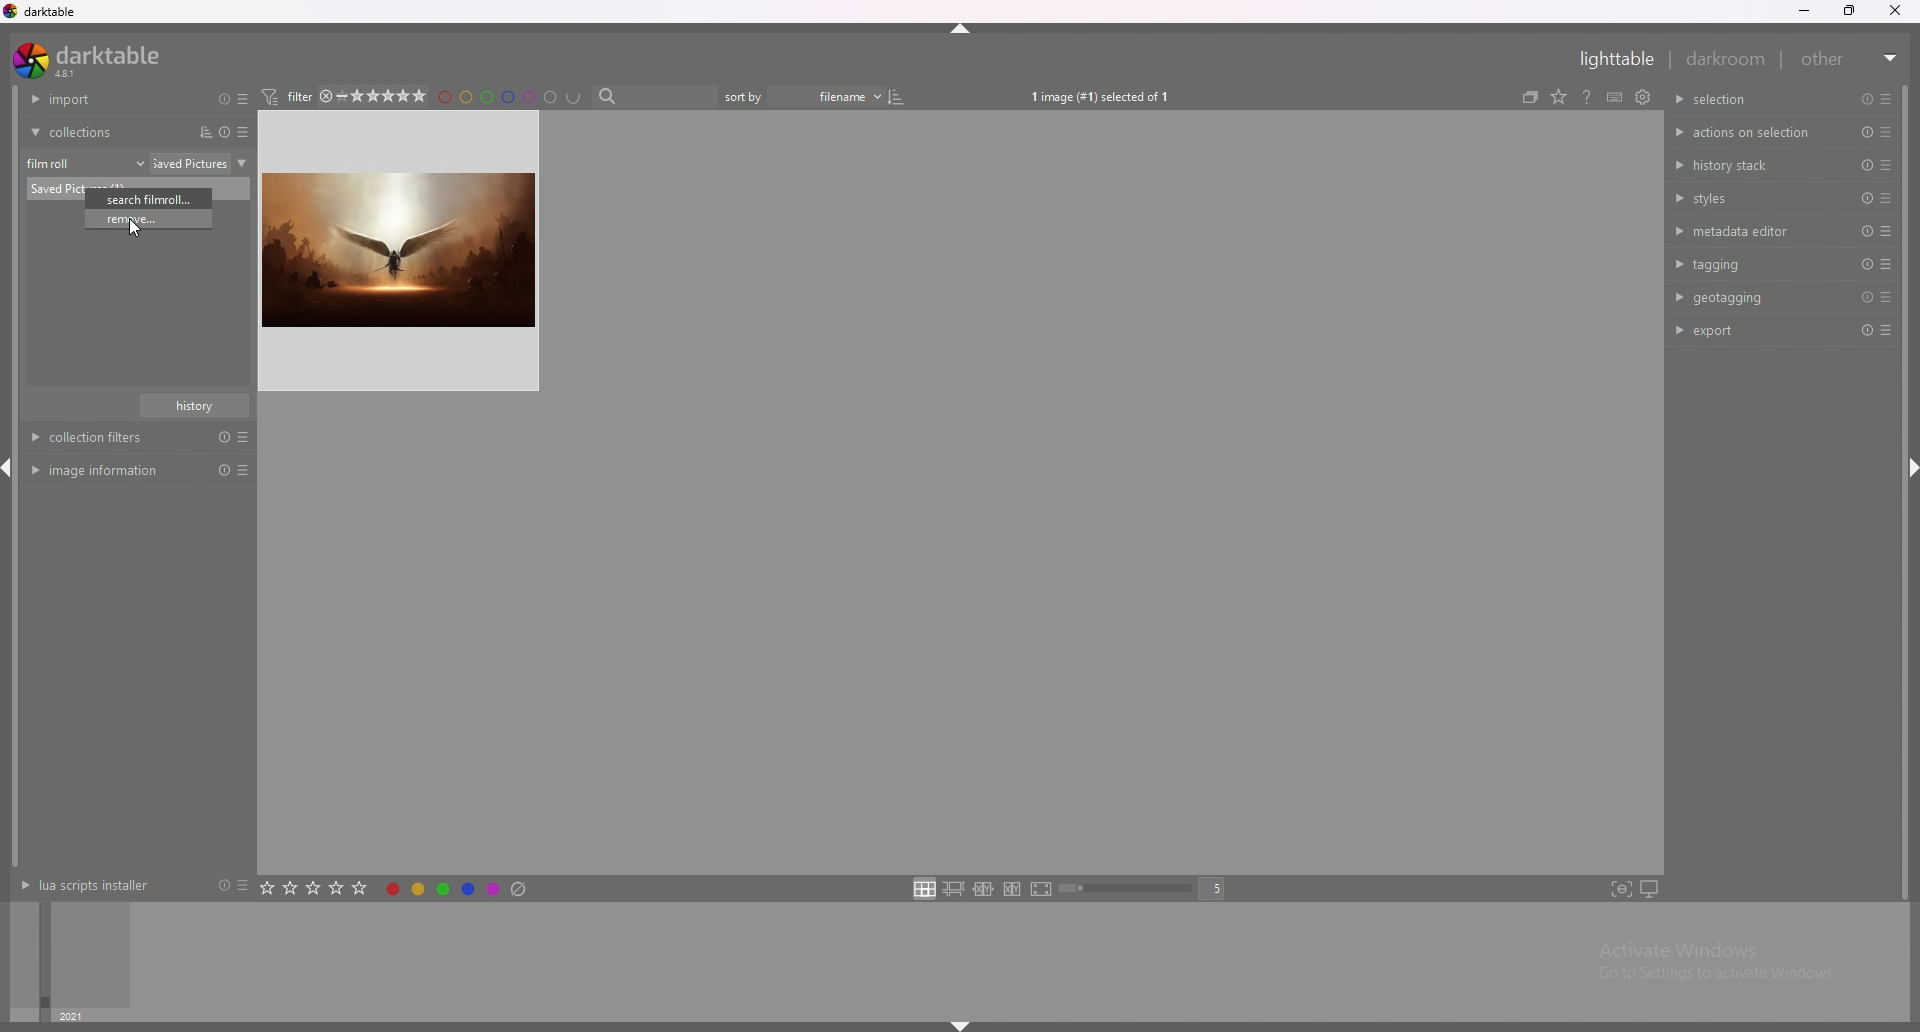  I want to click on metadata editor, so click(1749, 231).